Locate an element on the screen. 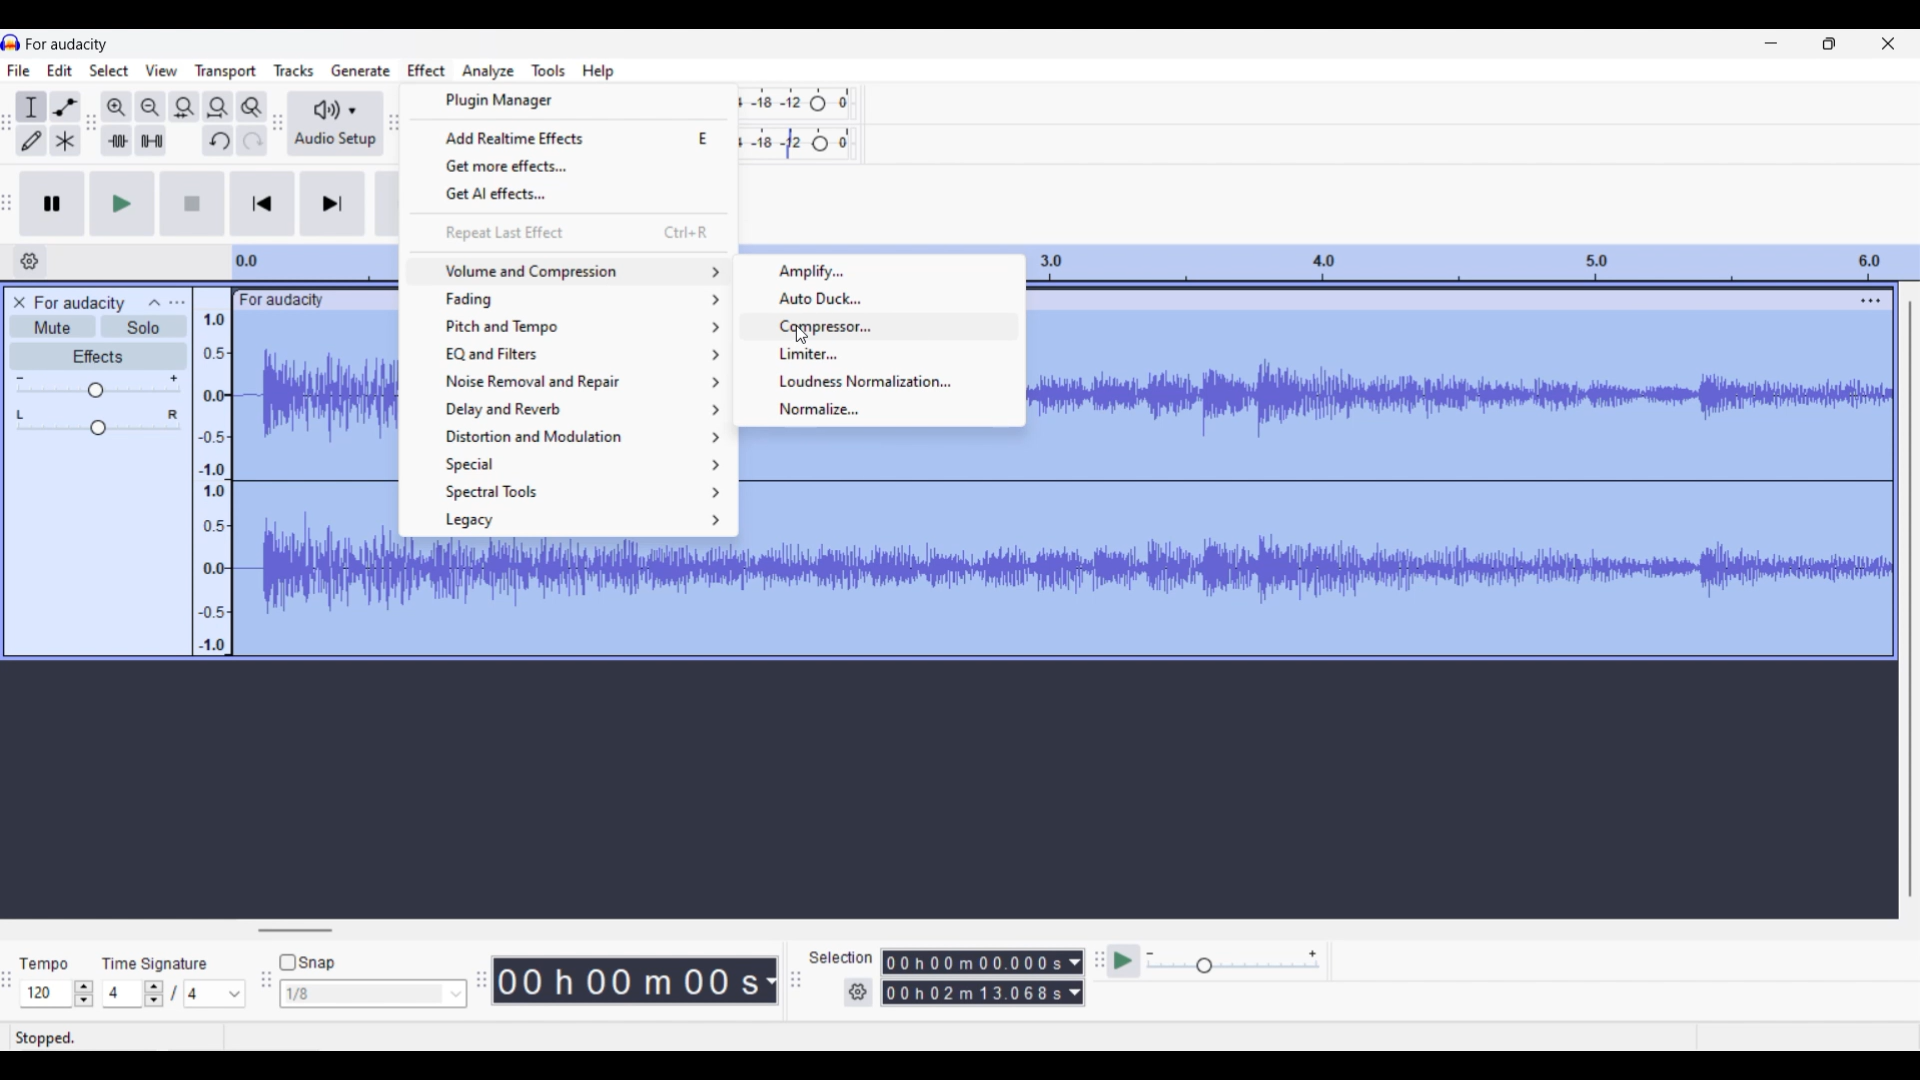 The height and width of the screenshot is (1080, 1920). Edit menu is located at coordinates (59, 70).